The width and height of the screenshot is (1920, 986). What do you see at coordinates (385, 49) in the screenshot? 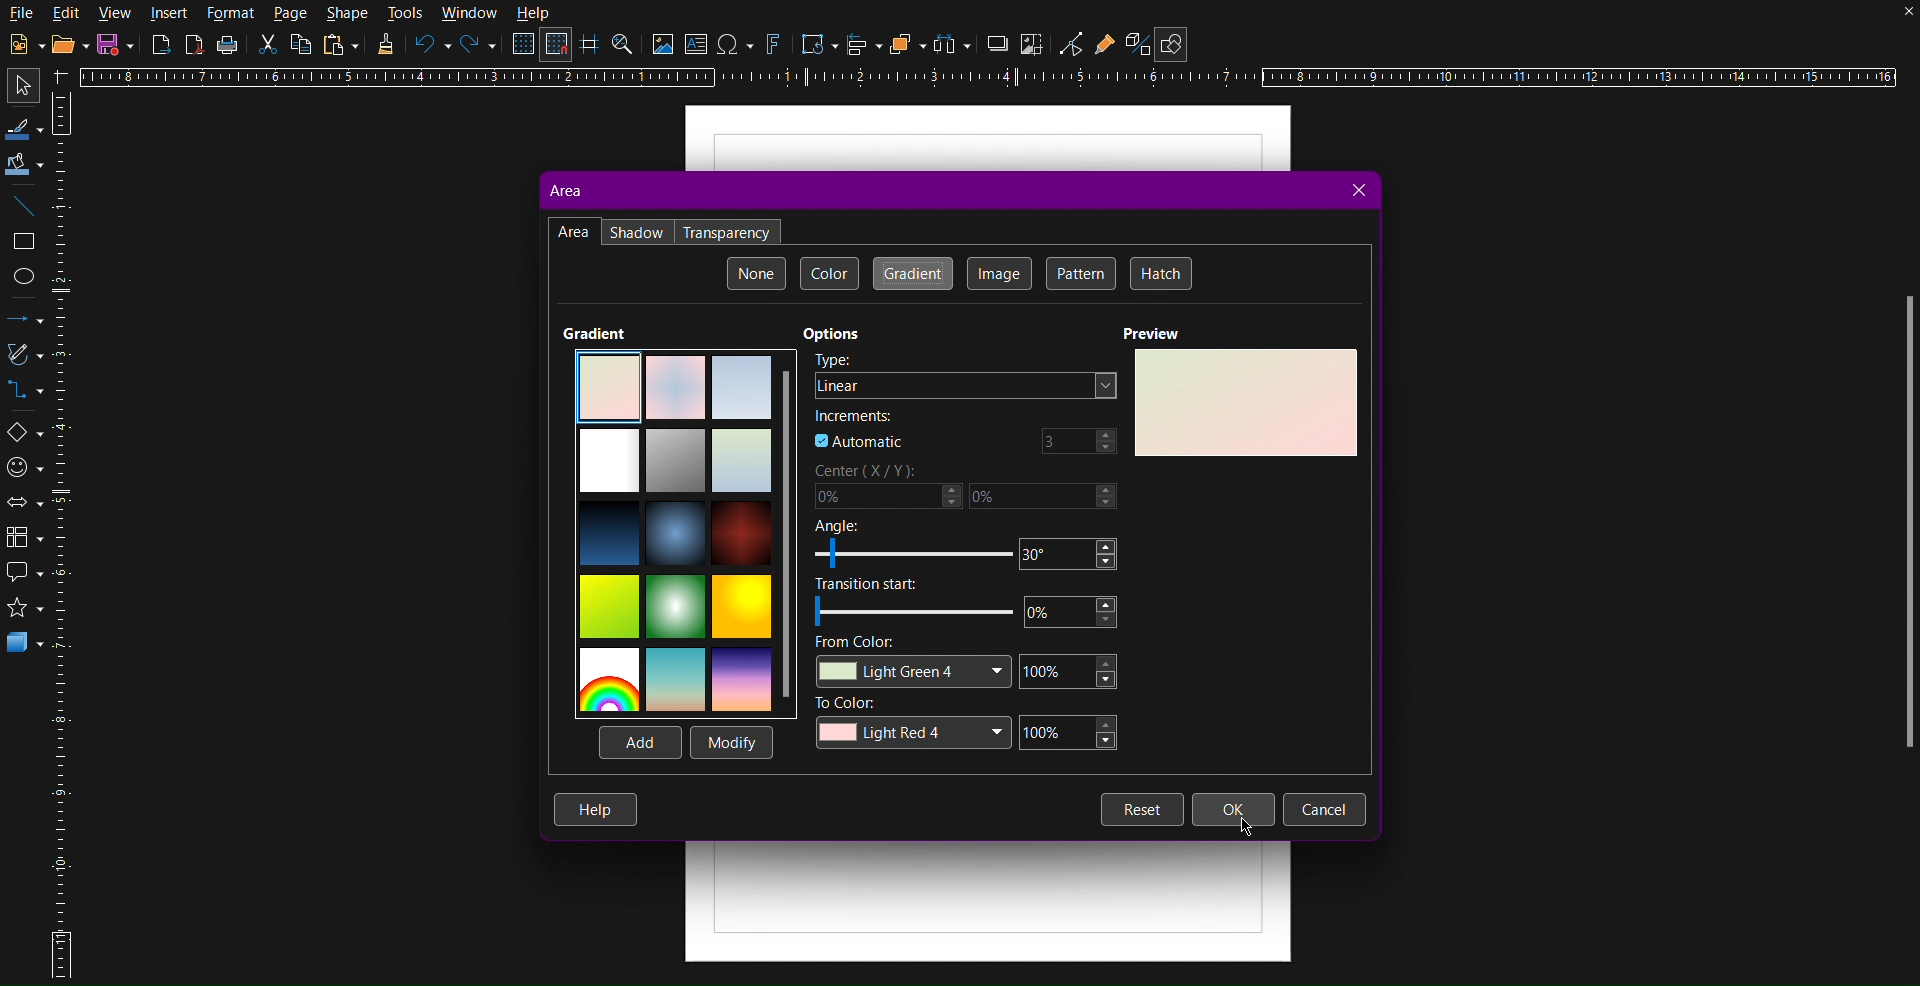
I see `Formatting` at bounding box center [385, 49].